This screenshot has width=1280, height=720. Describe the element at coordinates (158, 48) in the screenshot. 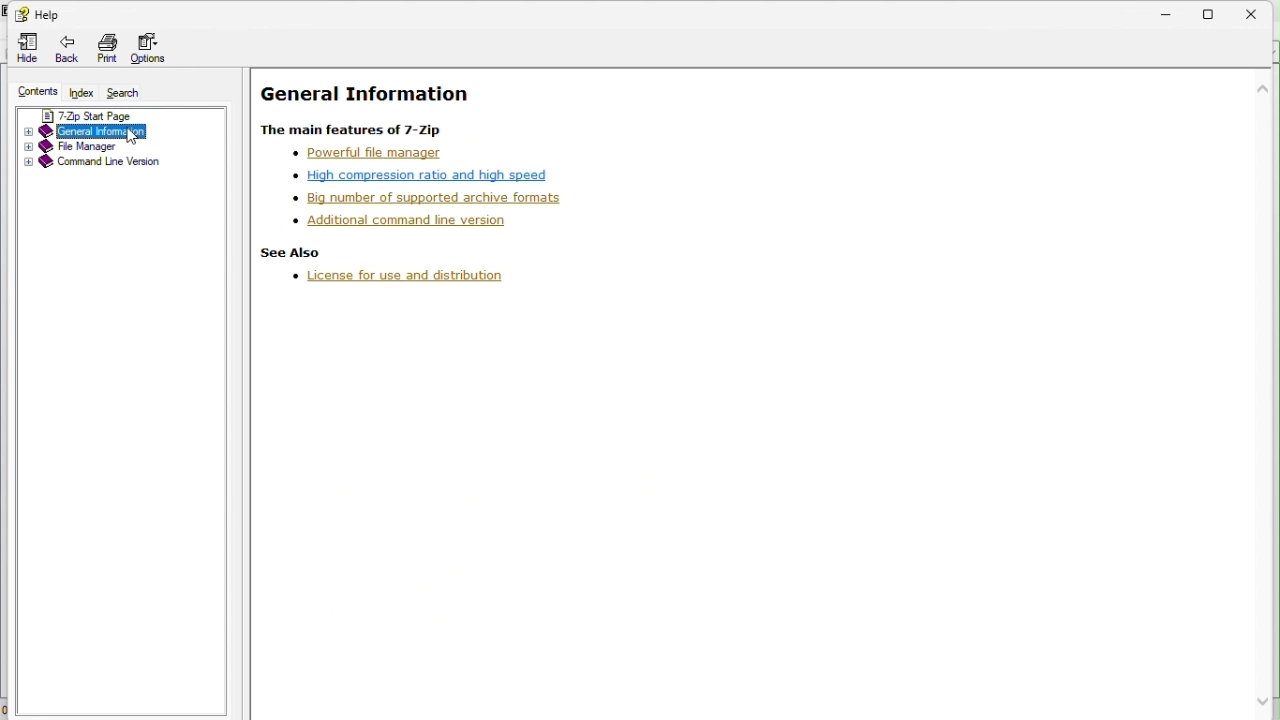

I see `Options` at that location.